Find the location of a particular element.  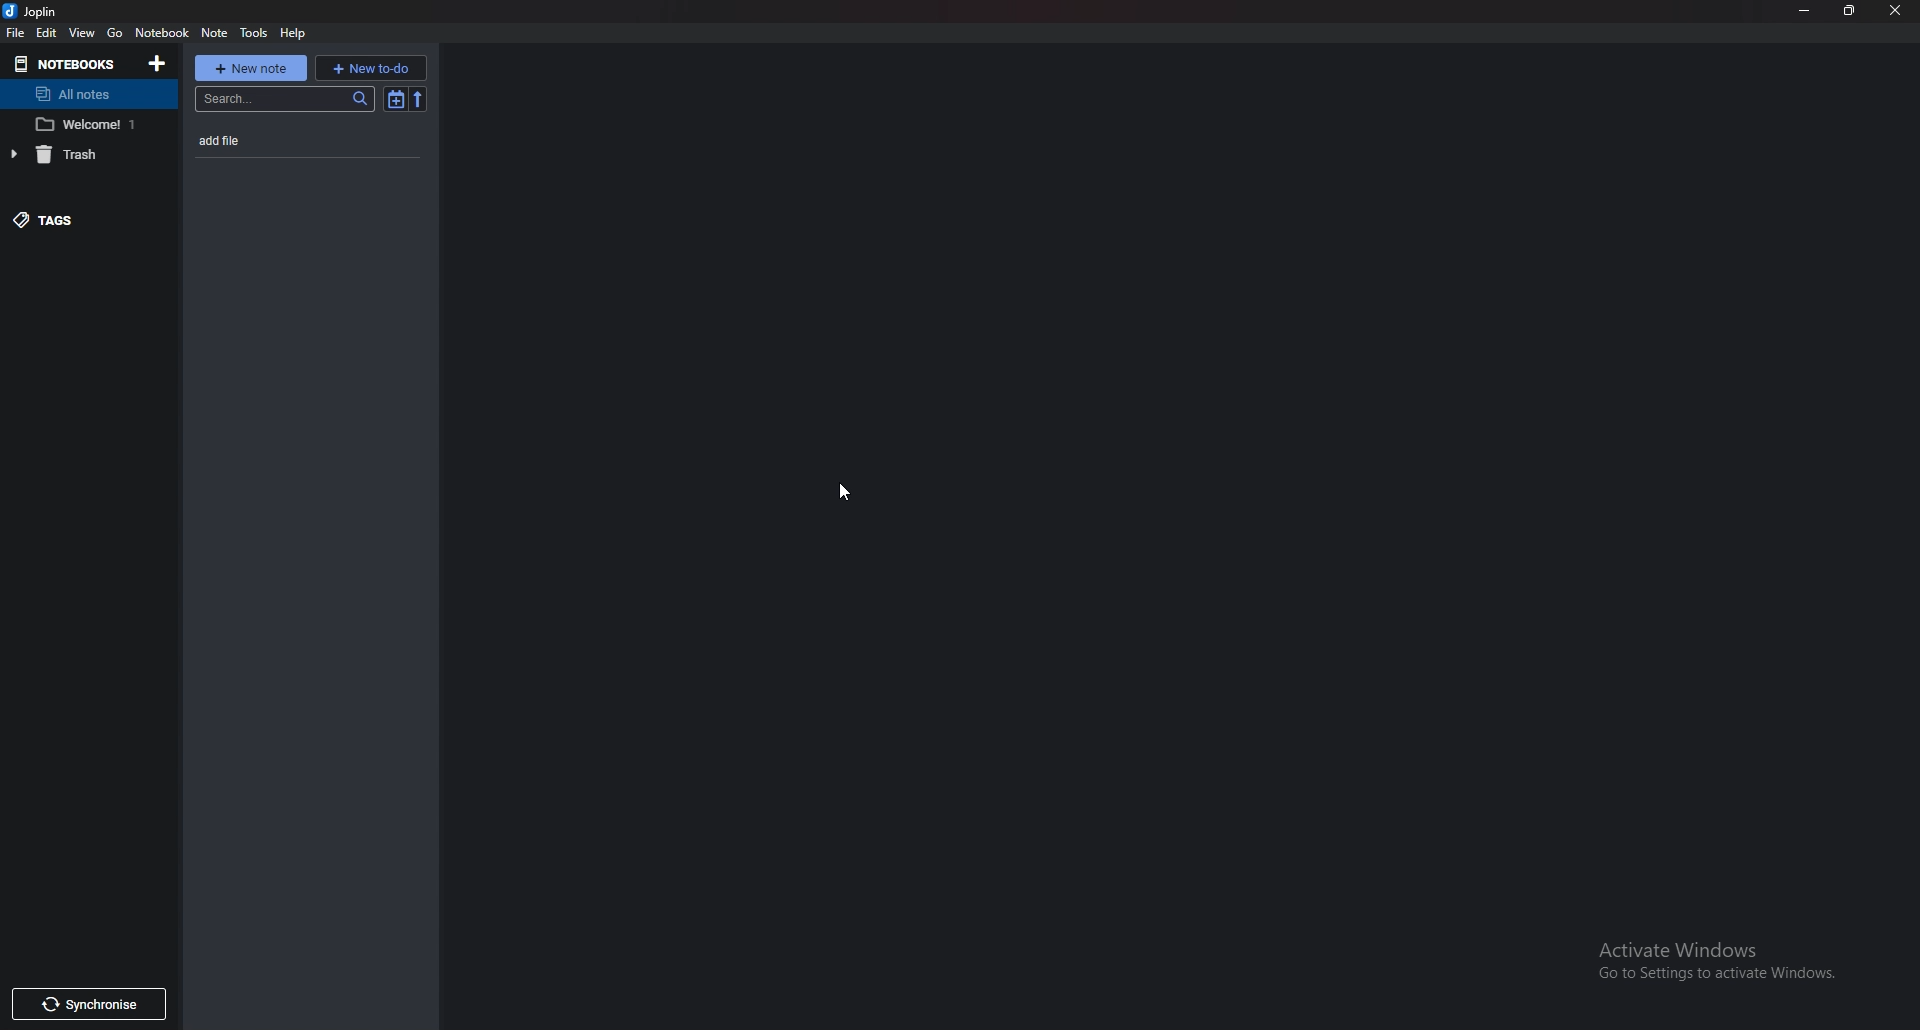

Reverse sort order is located at coordinates (419, 99).